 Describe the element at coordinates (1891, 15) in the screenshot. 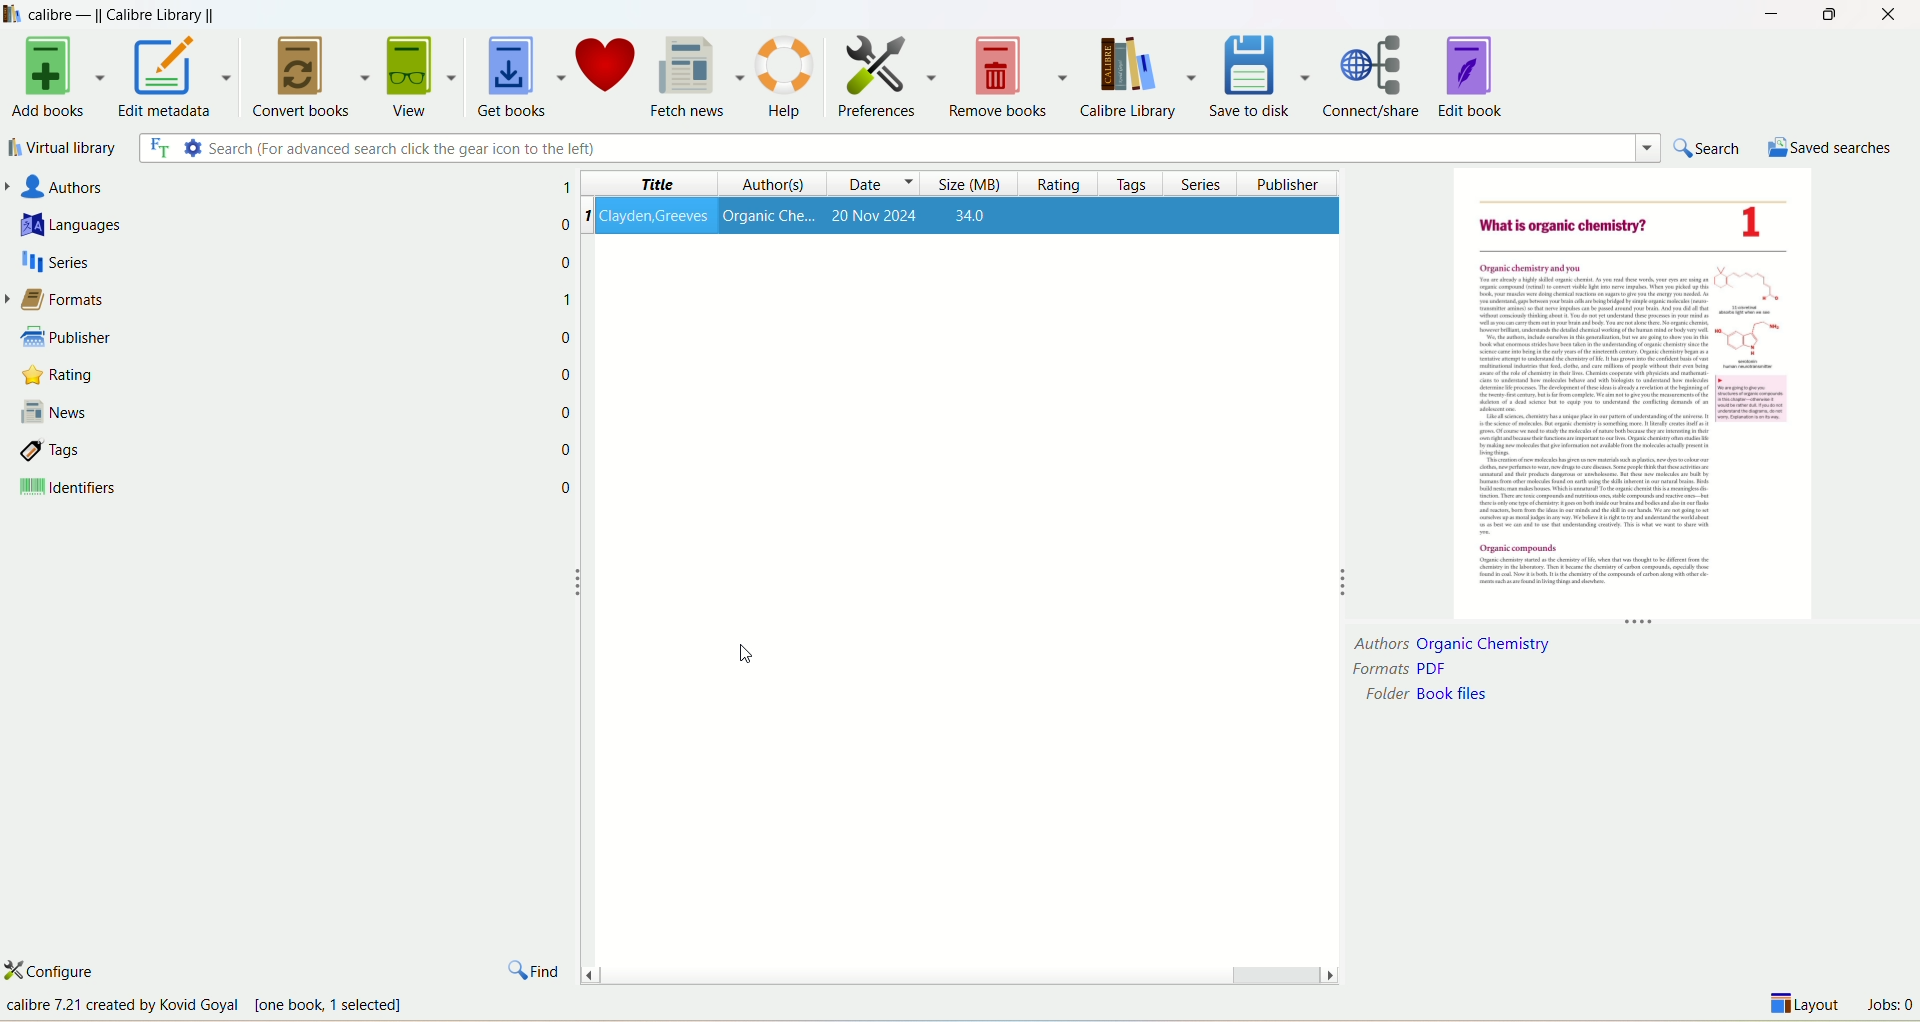

I see `close` at that location.